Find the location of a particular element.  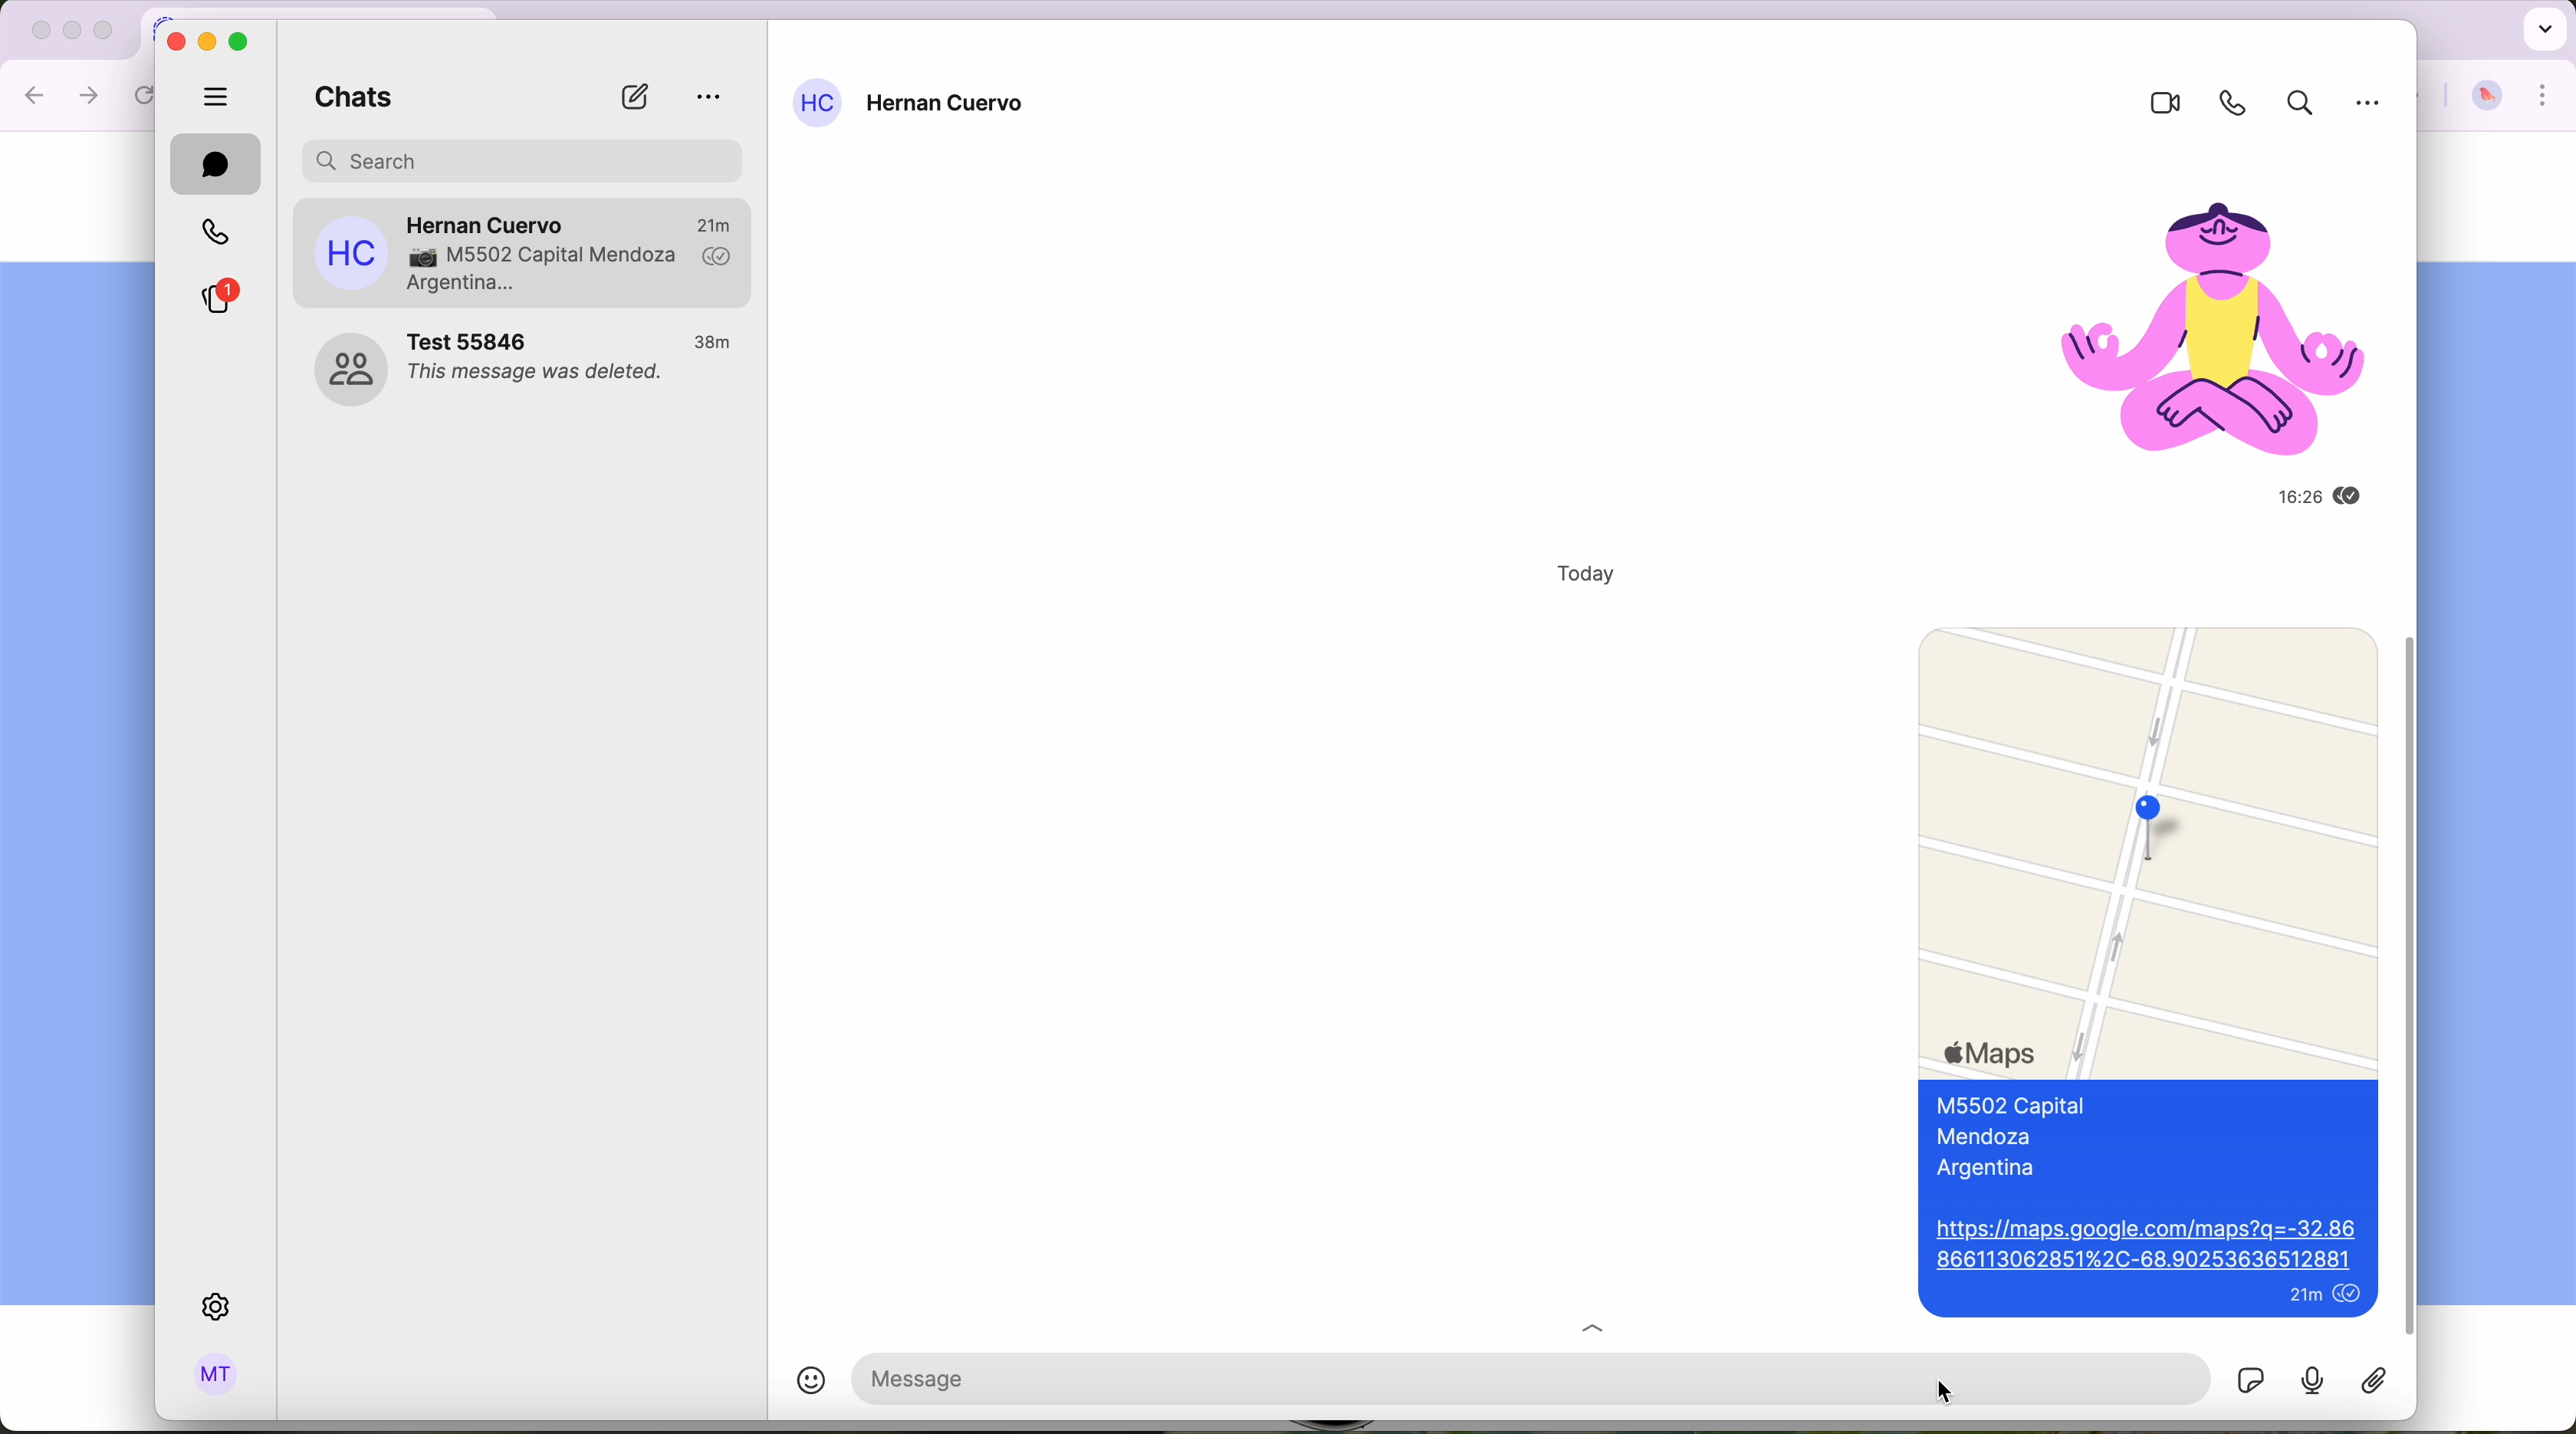

camera emoji is located at coordinates (419, 258).